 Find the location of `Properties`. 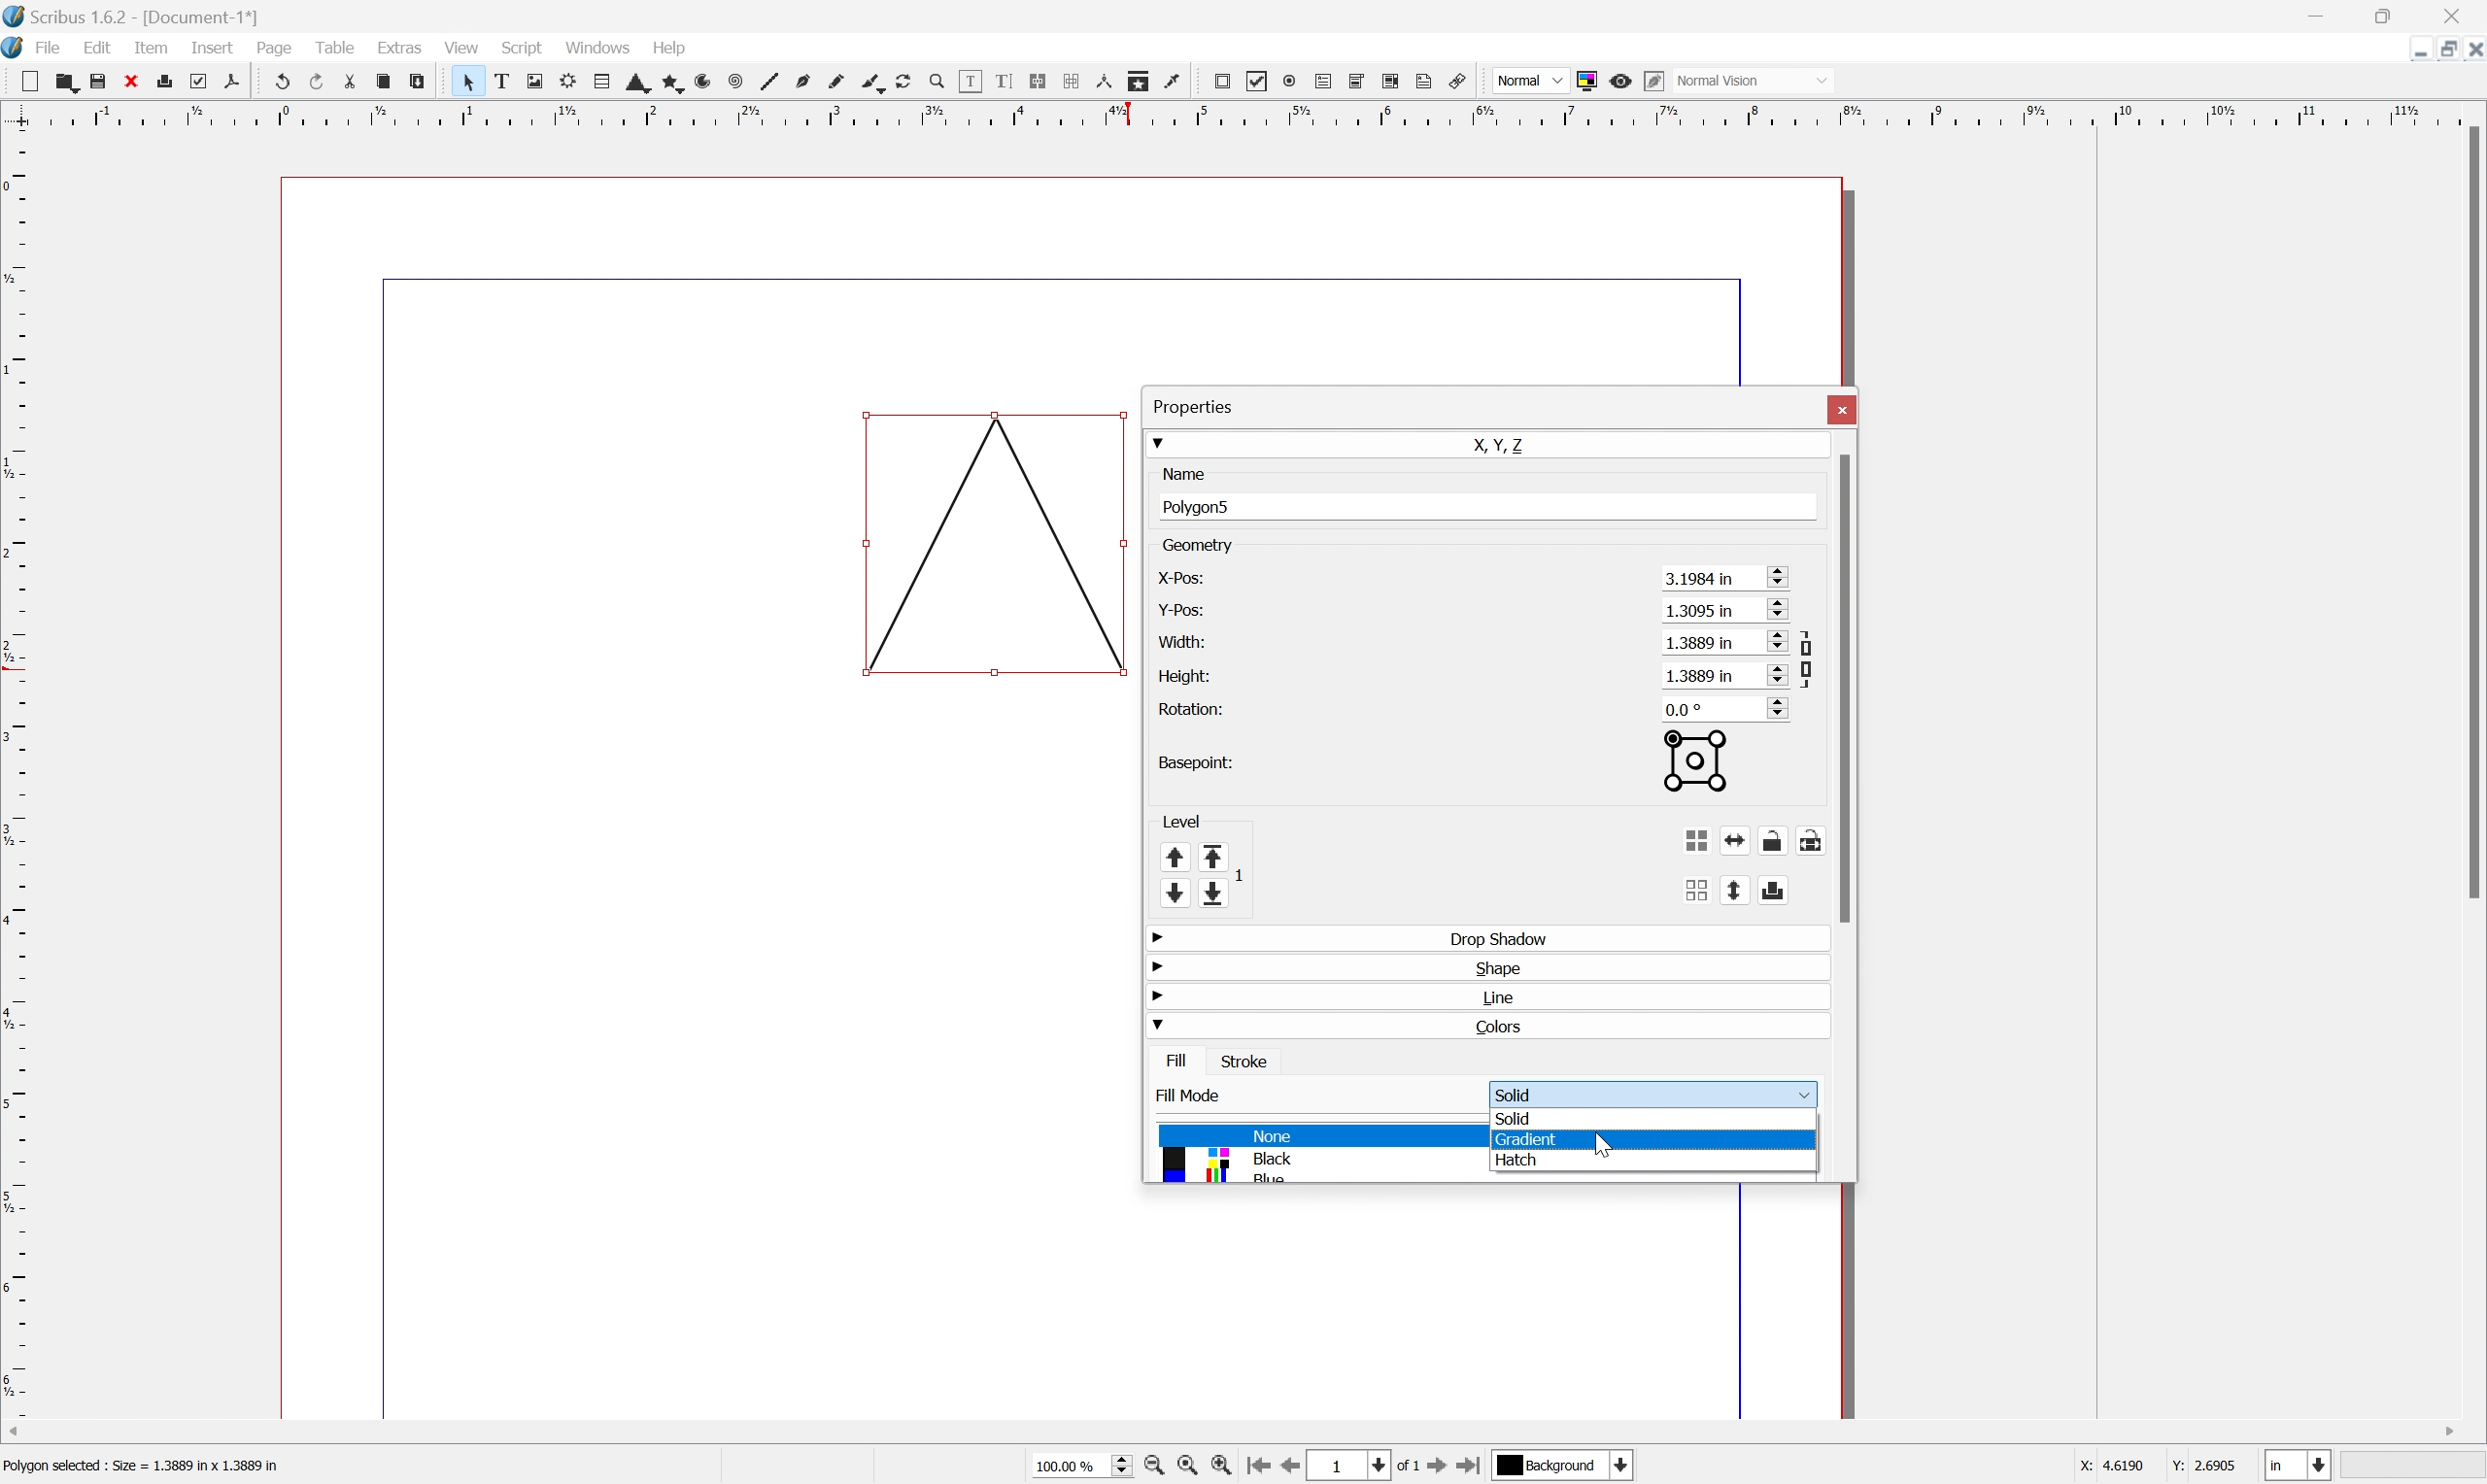

Properties is located at coordinates (1194, 406).